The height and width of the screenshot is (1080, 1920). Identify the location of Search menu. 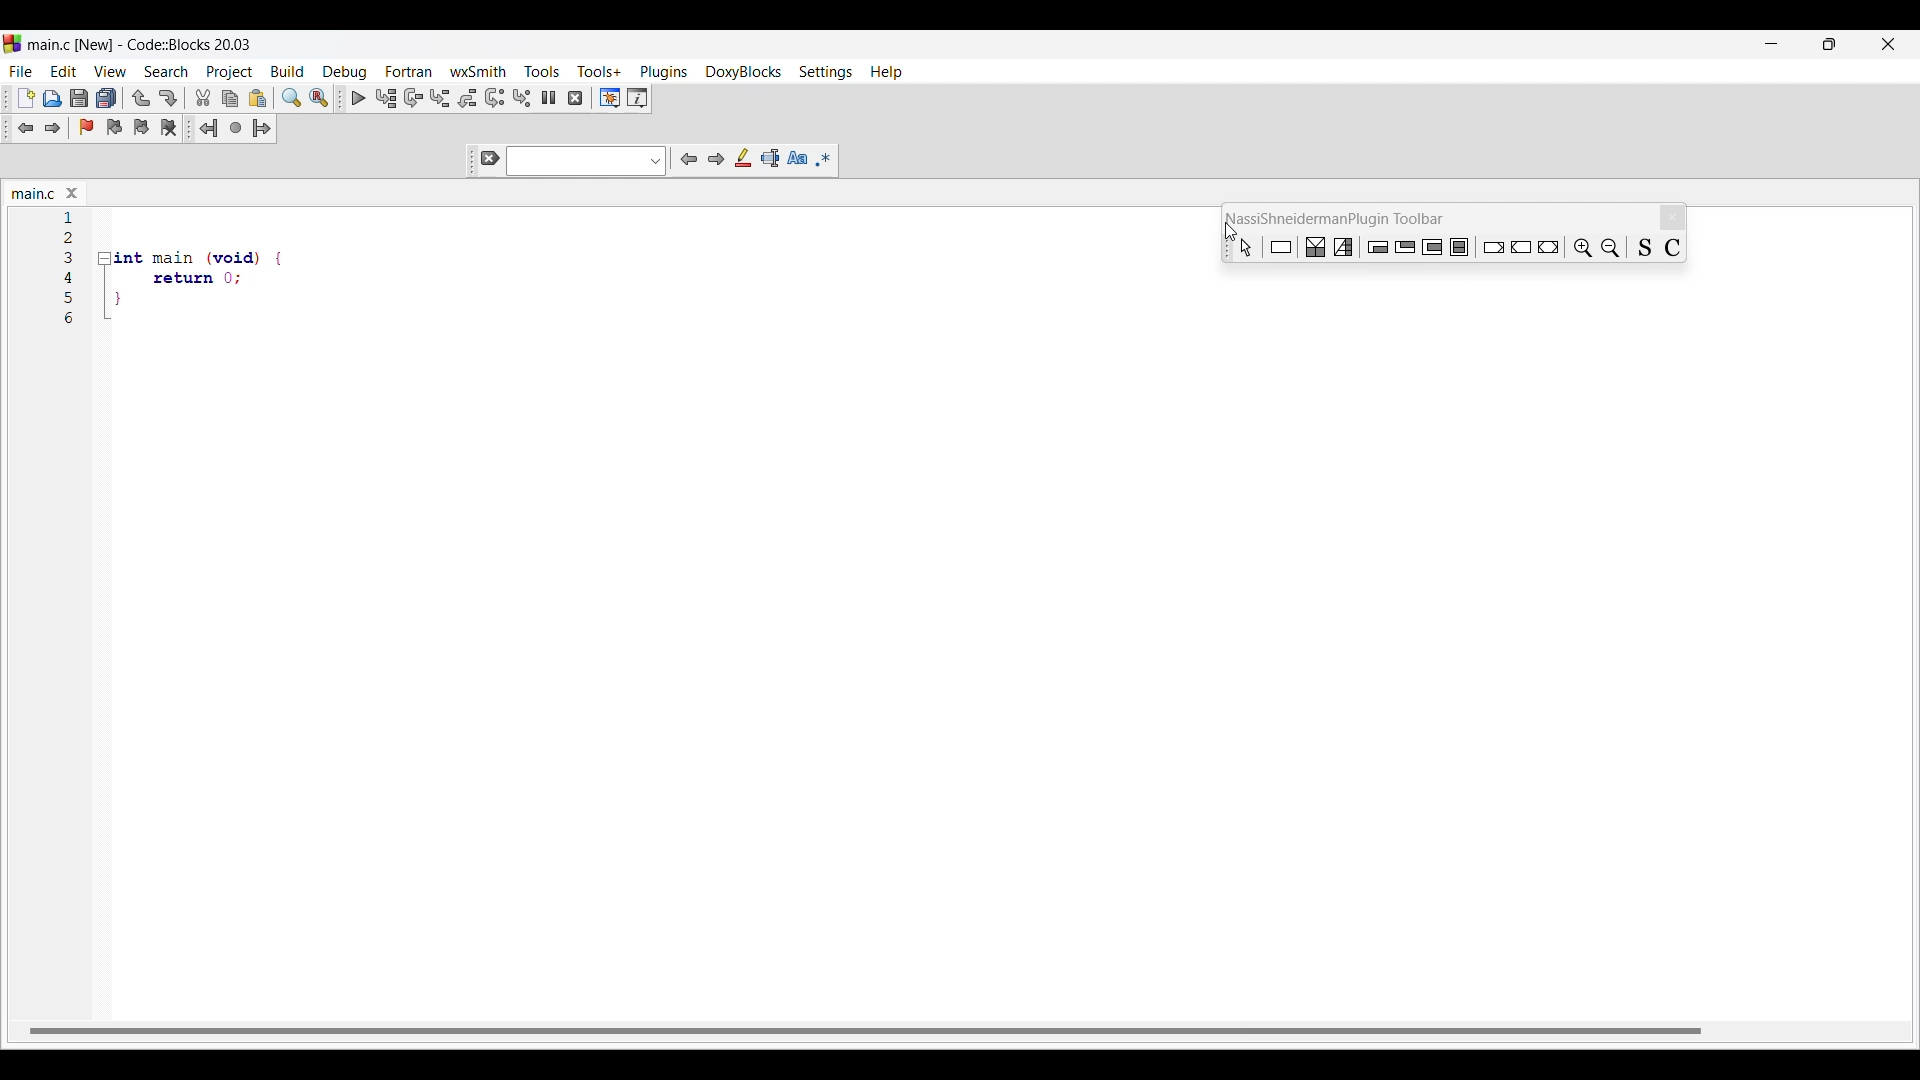
(167, 71).